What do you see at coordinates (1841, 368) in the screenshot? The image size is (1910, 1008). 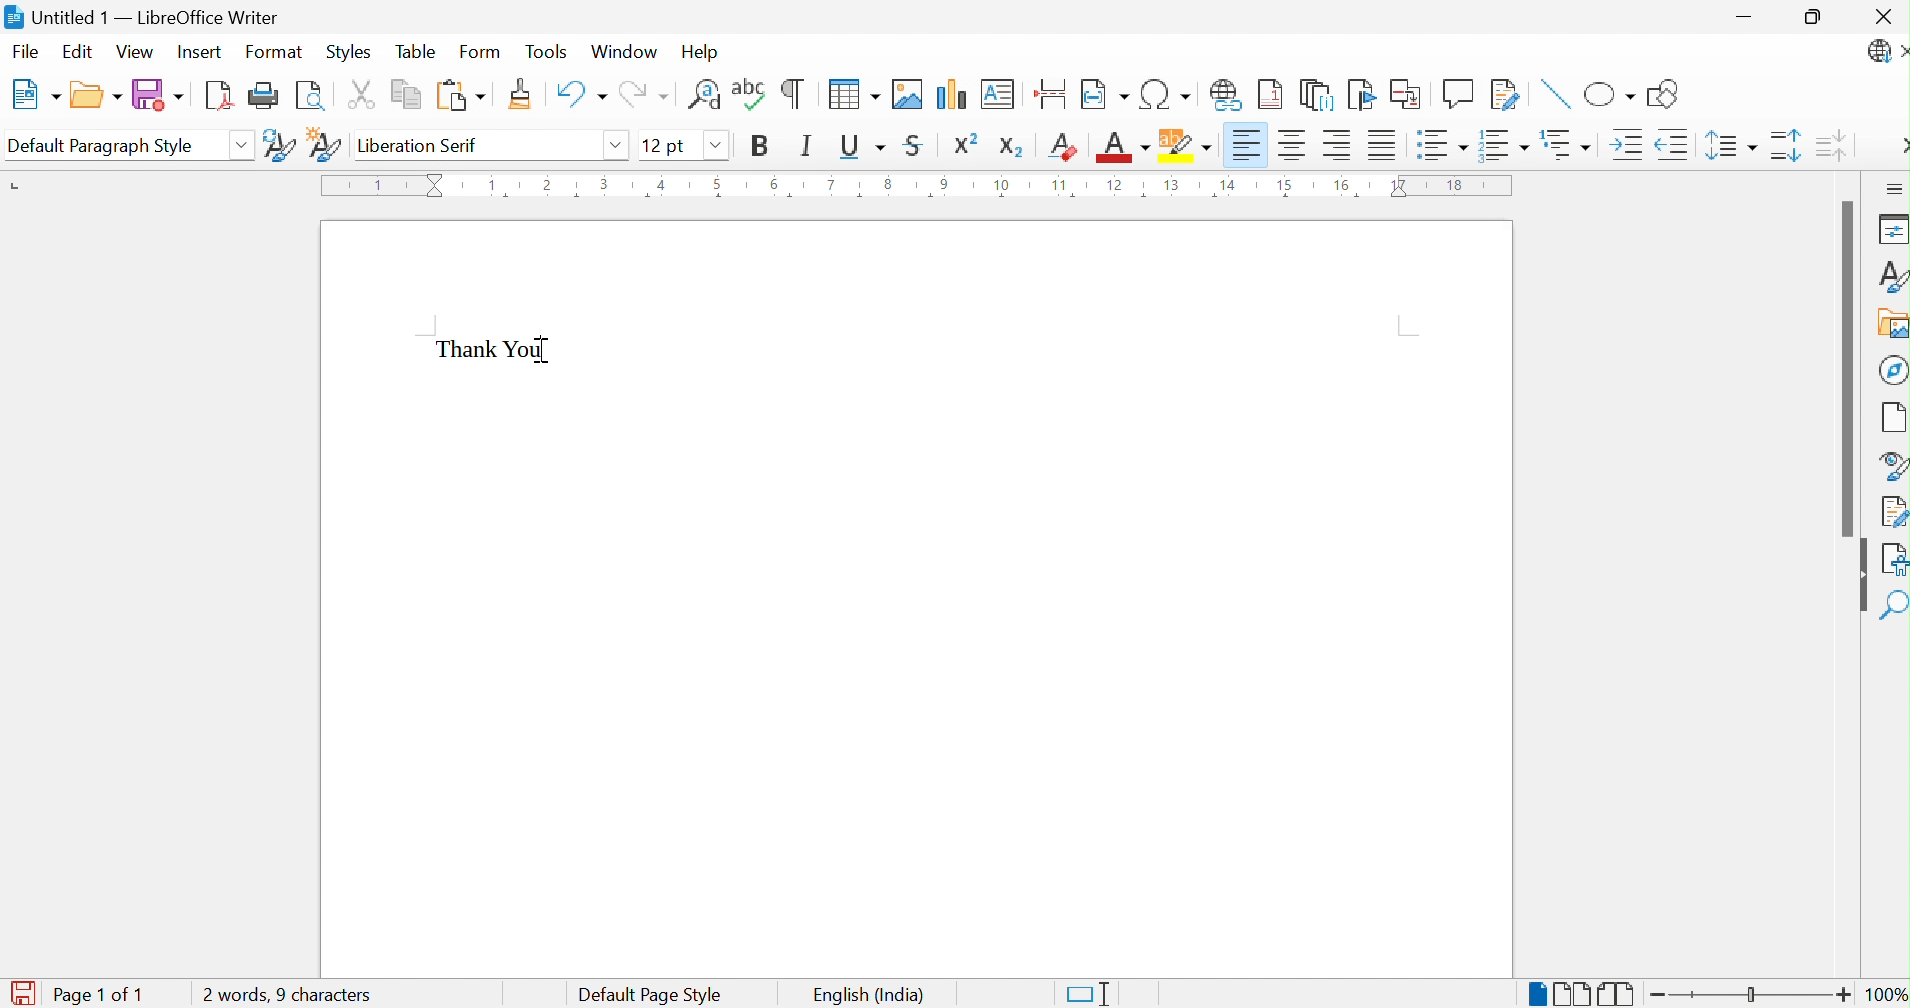 I see `Scroll Bar` at bounding box center [1841, 368].